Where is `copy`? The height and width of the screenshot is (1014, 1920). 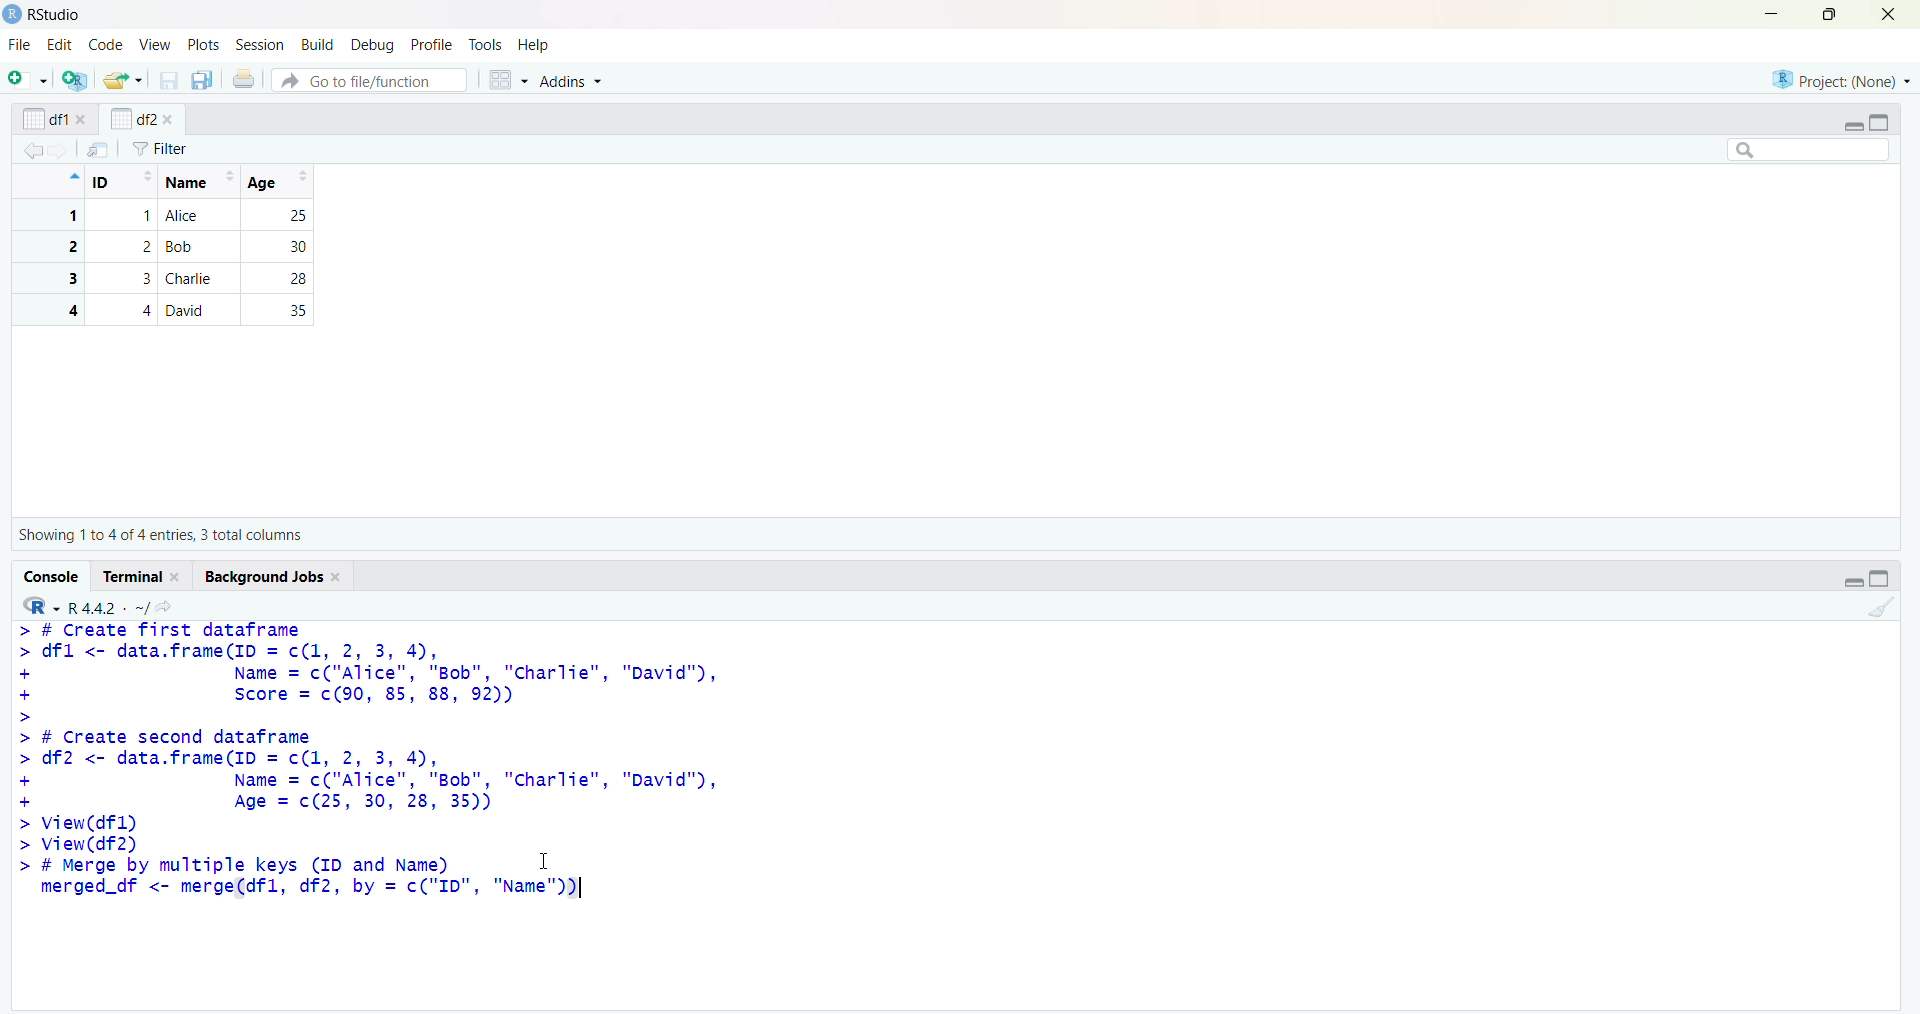
copy is located at coordinates (202, 80).